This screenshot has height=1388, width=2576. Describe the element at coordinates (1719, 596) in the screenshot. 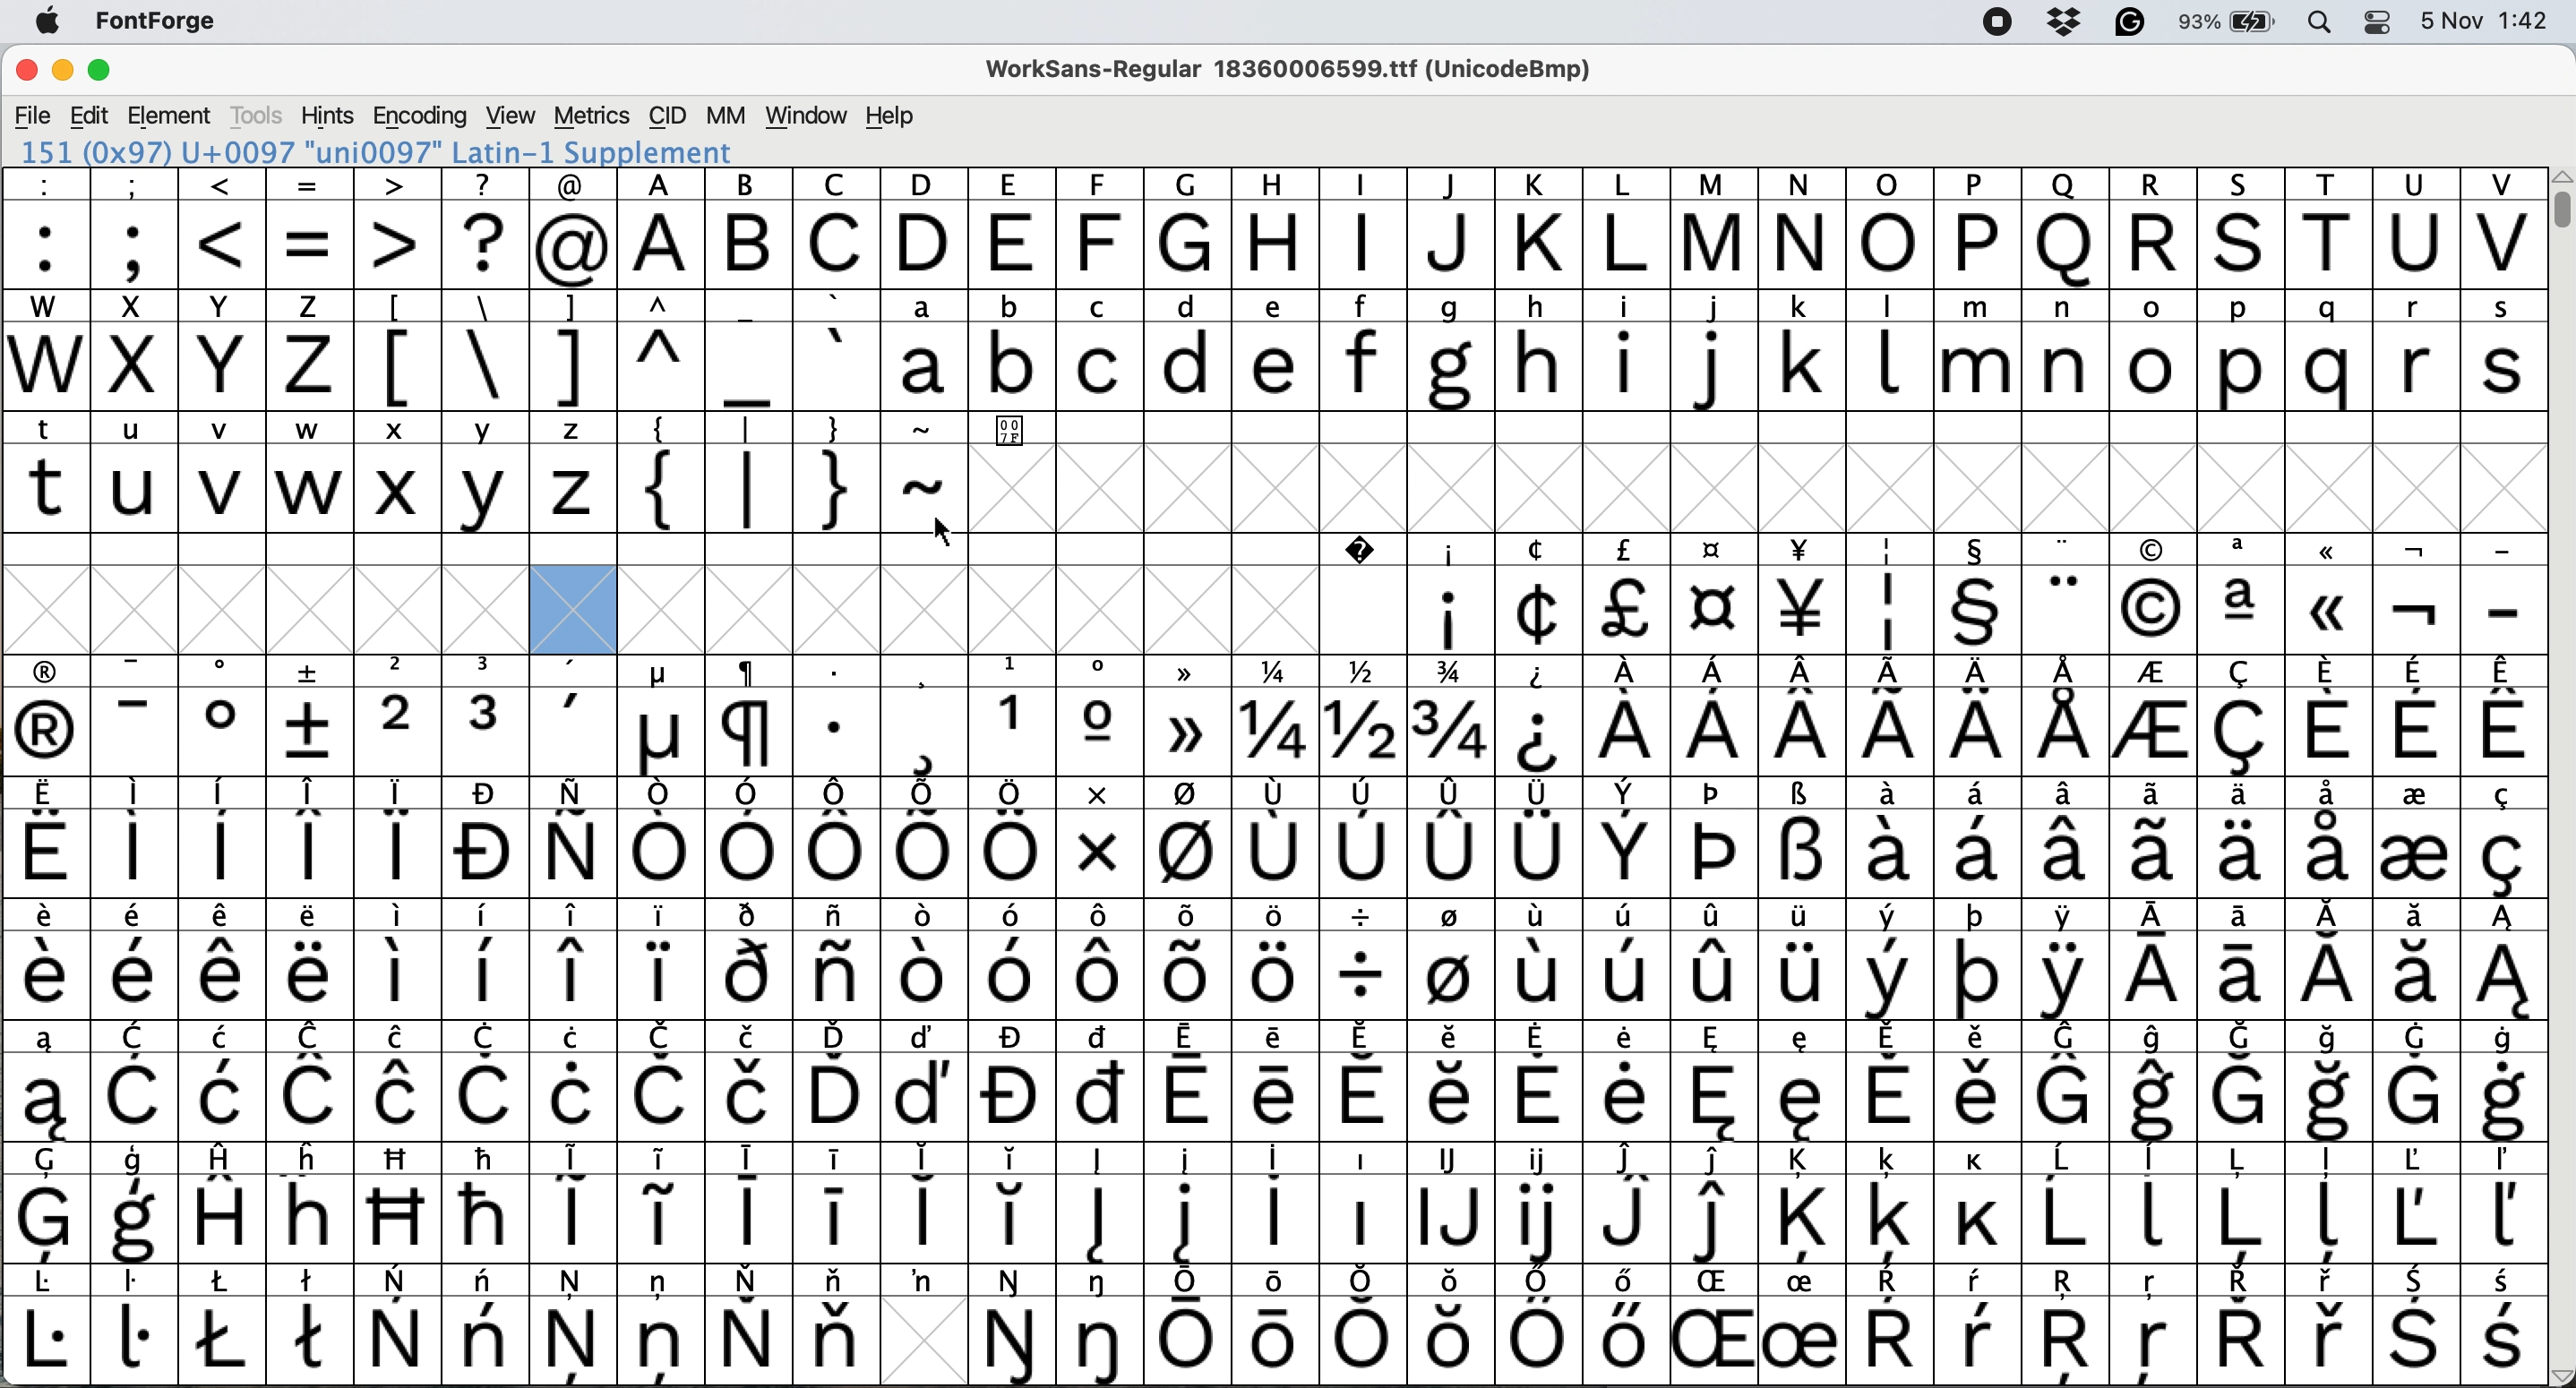

I see `symbol` at that location.